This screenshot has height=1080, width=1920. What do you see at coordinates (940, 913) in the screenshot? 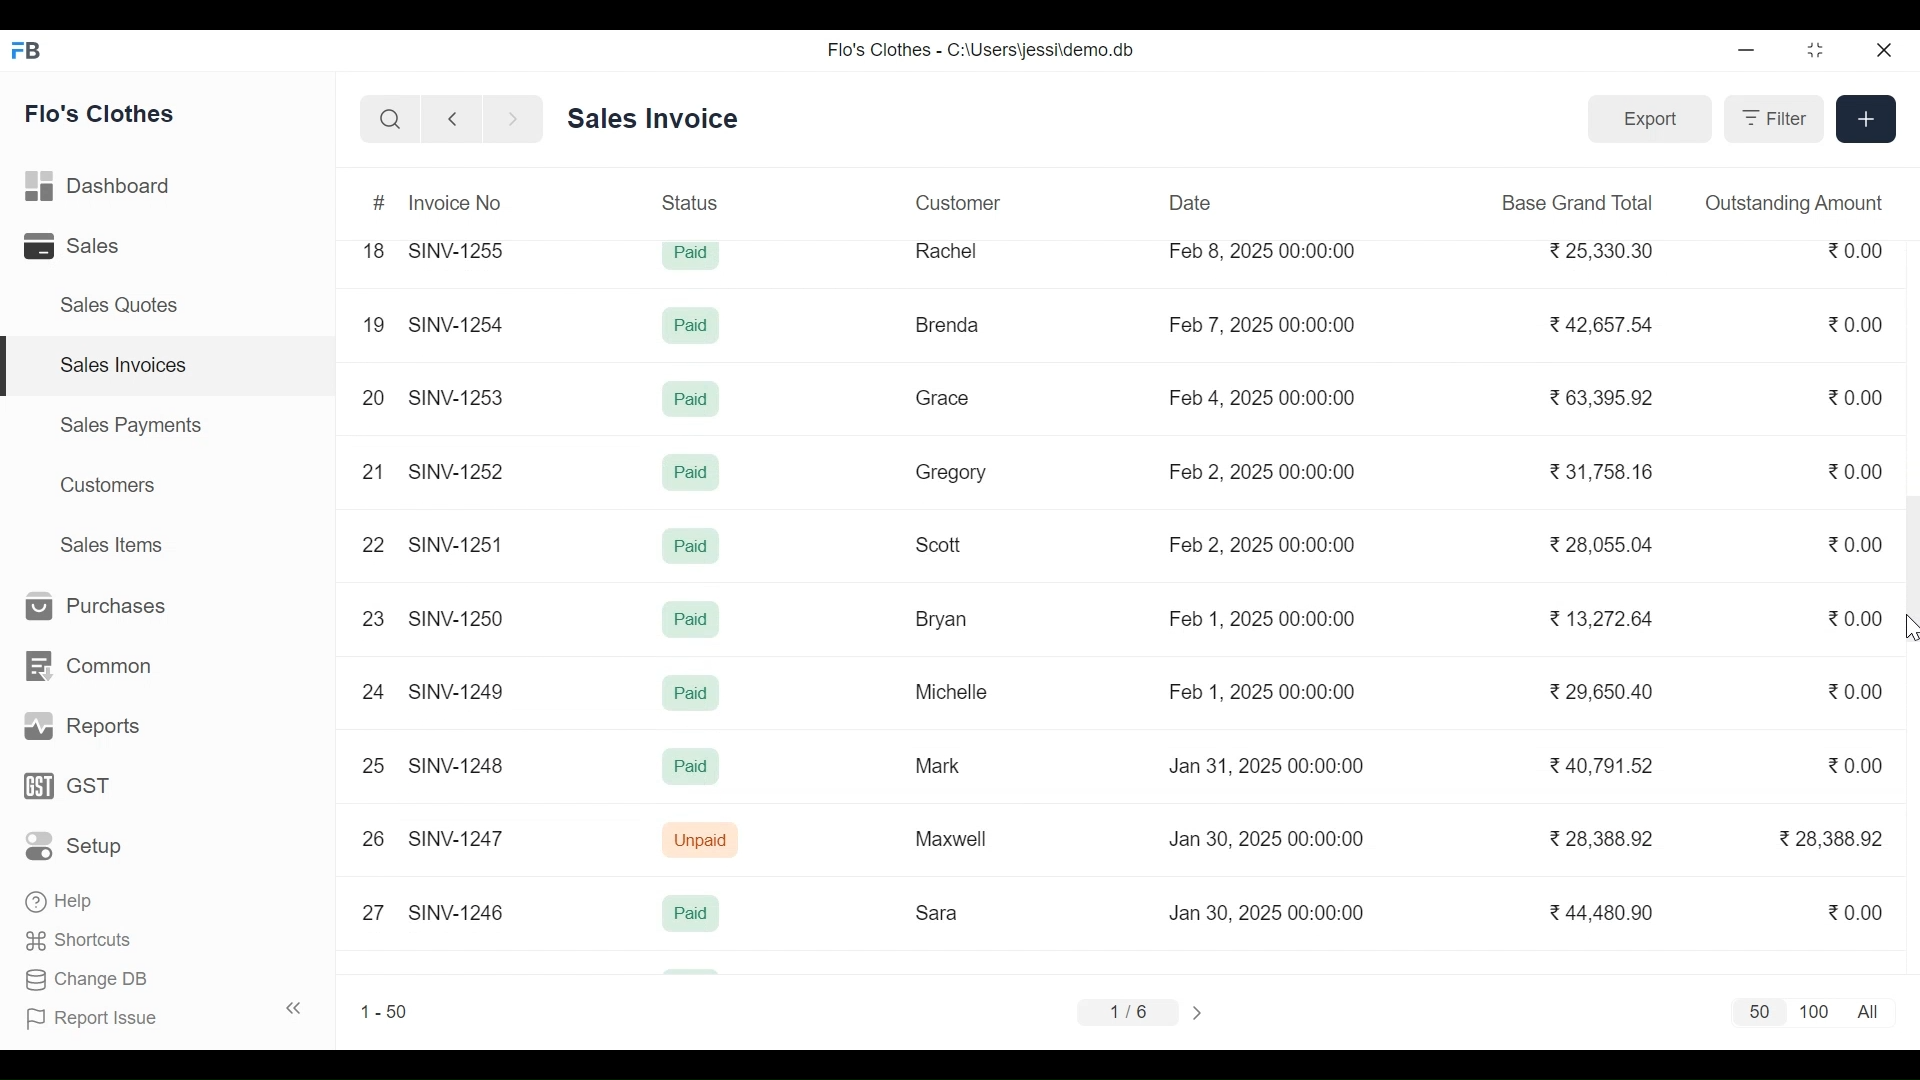
I see `Sara` at bounding box center [940, 913].